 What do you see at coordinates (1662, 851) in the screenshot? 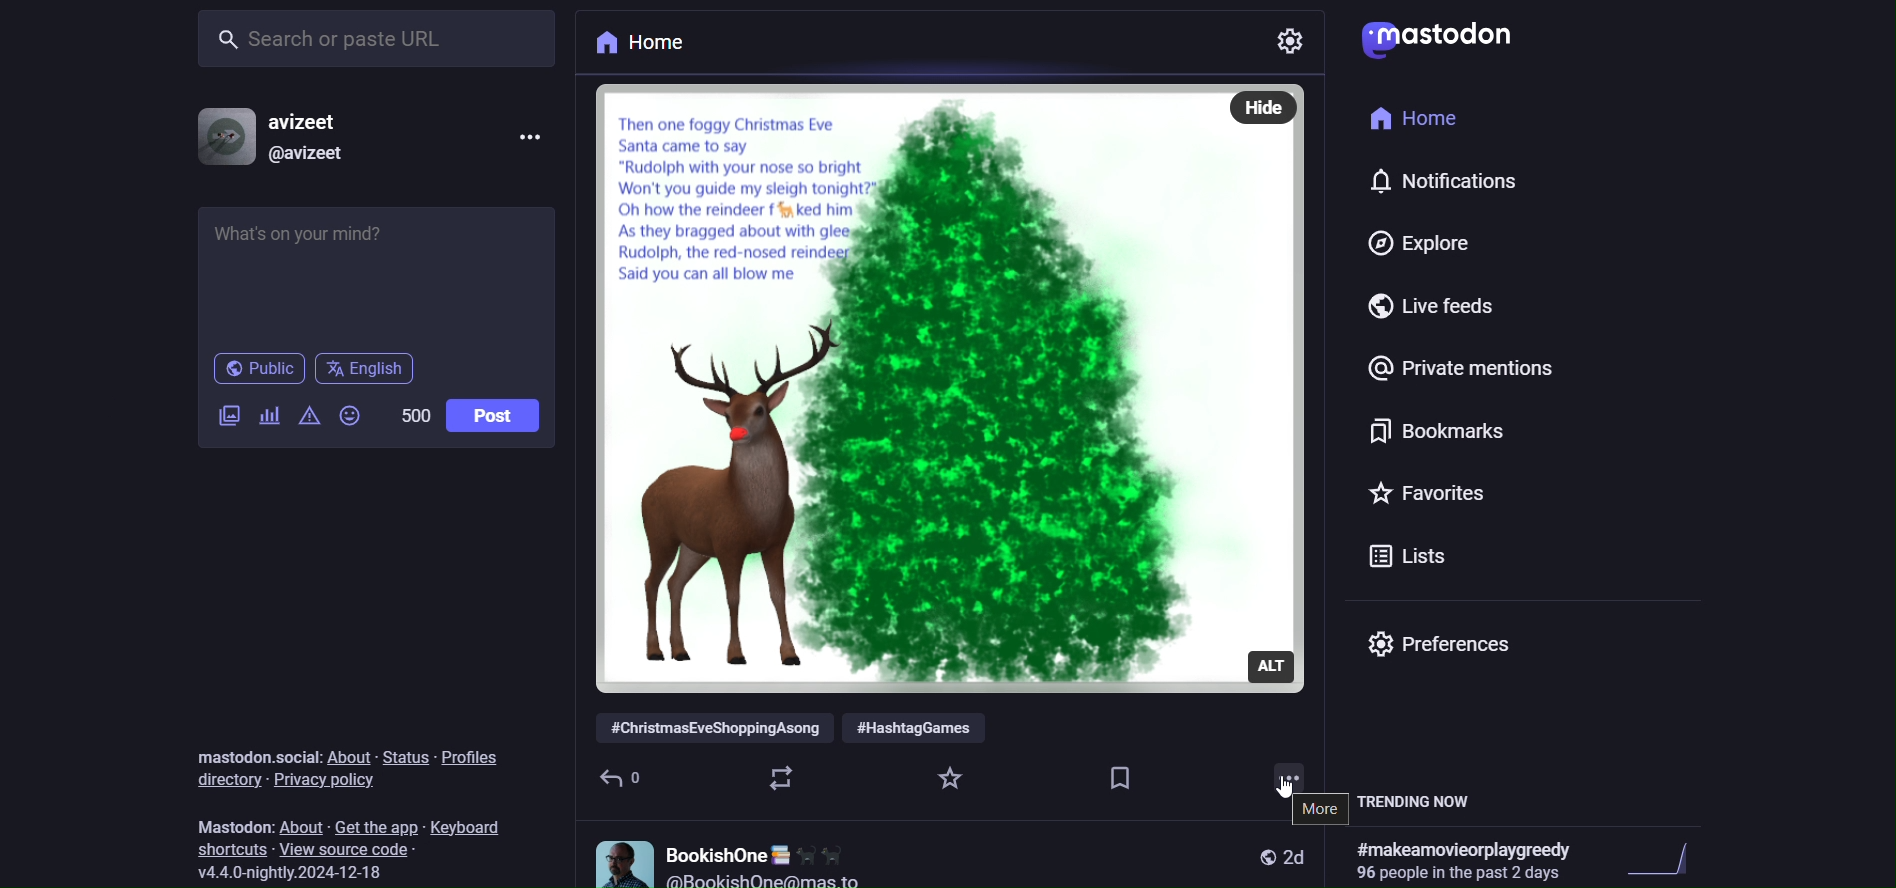
I see `trending graph` at bounding box center [1662, 851].